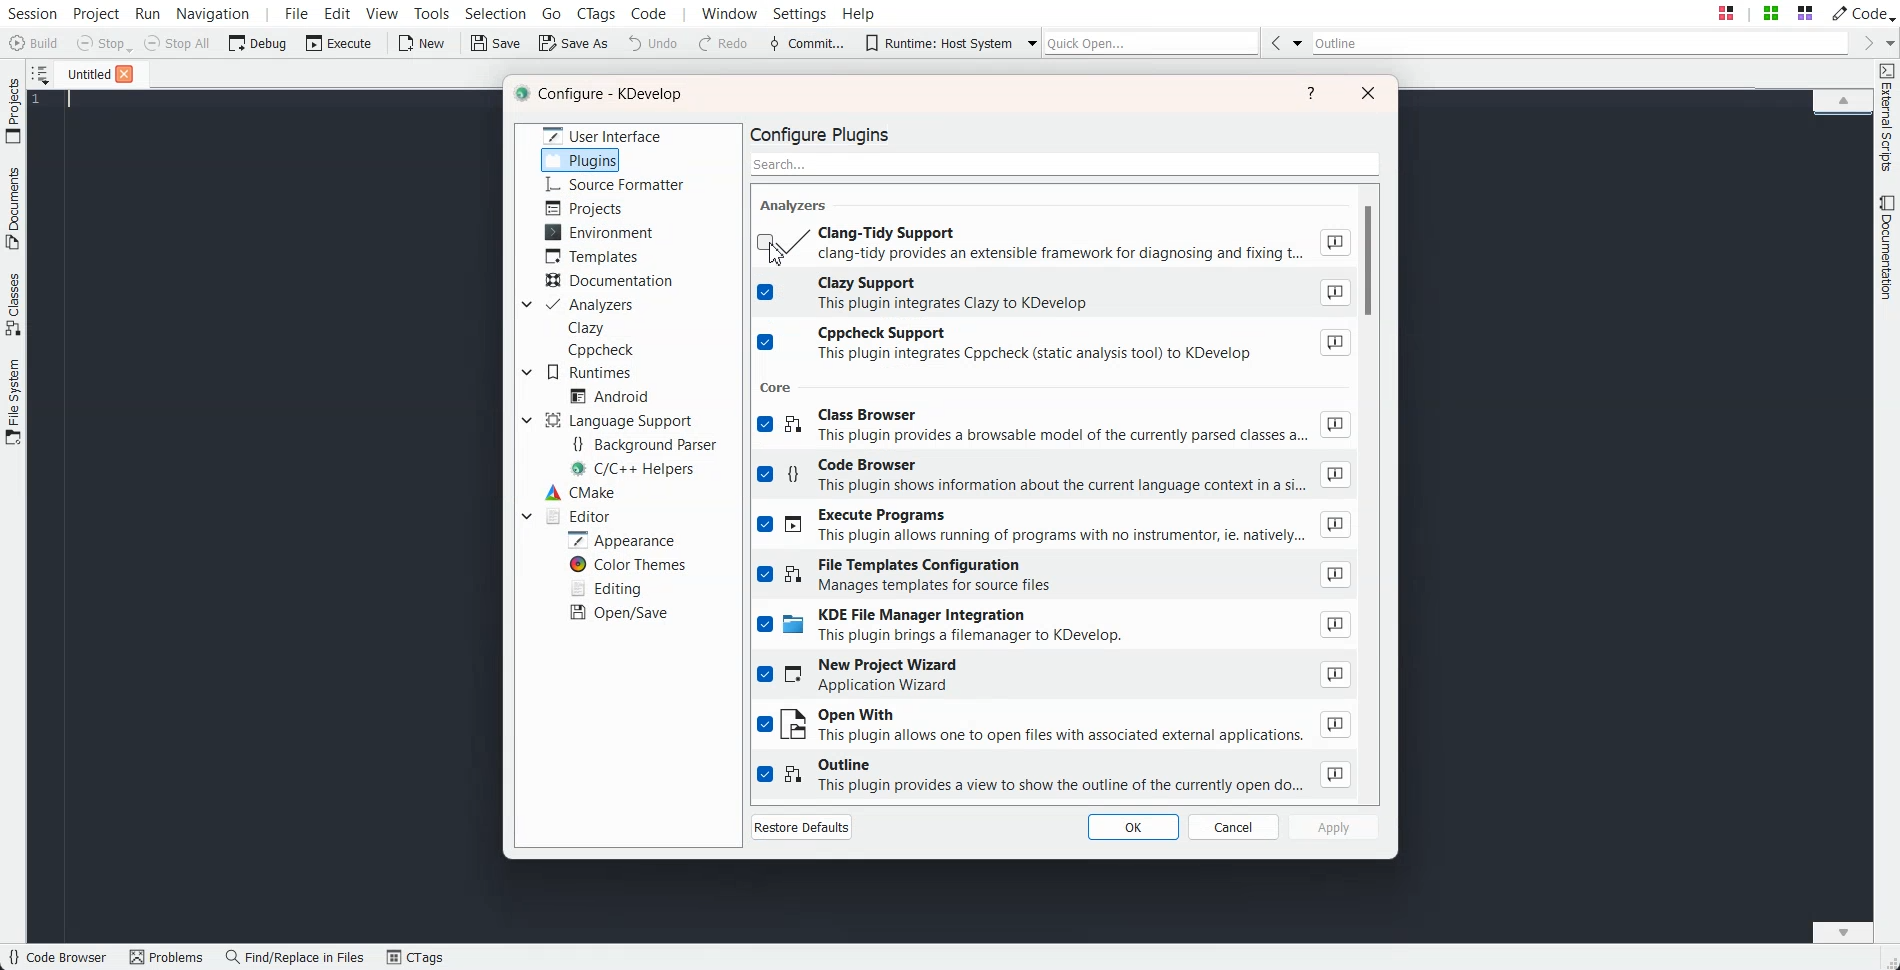  What do you see at coordinates (72, 100) in the screenshot?
I see `Text Cursor` at bounding box center [72, 100].